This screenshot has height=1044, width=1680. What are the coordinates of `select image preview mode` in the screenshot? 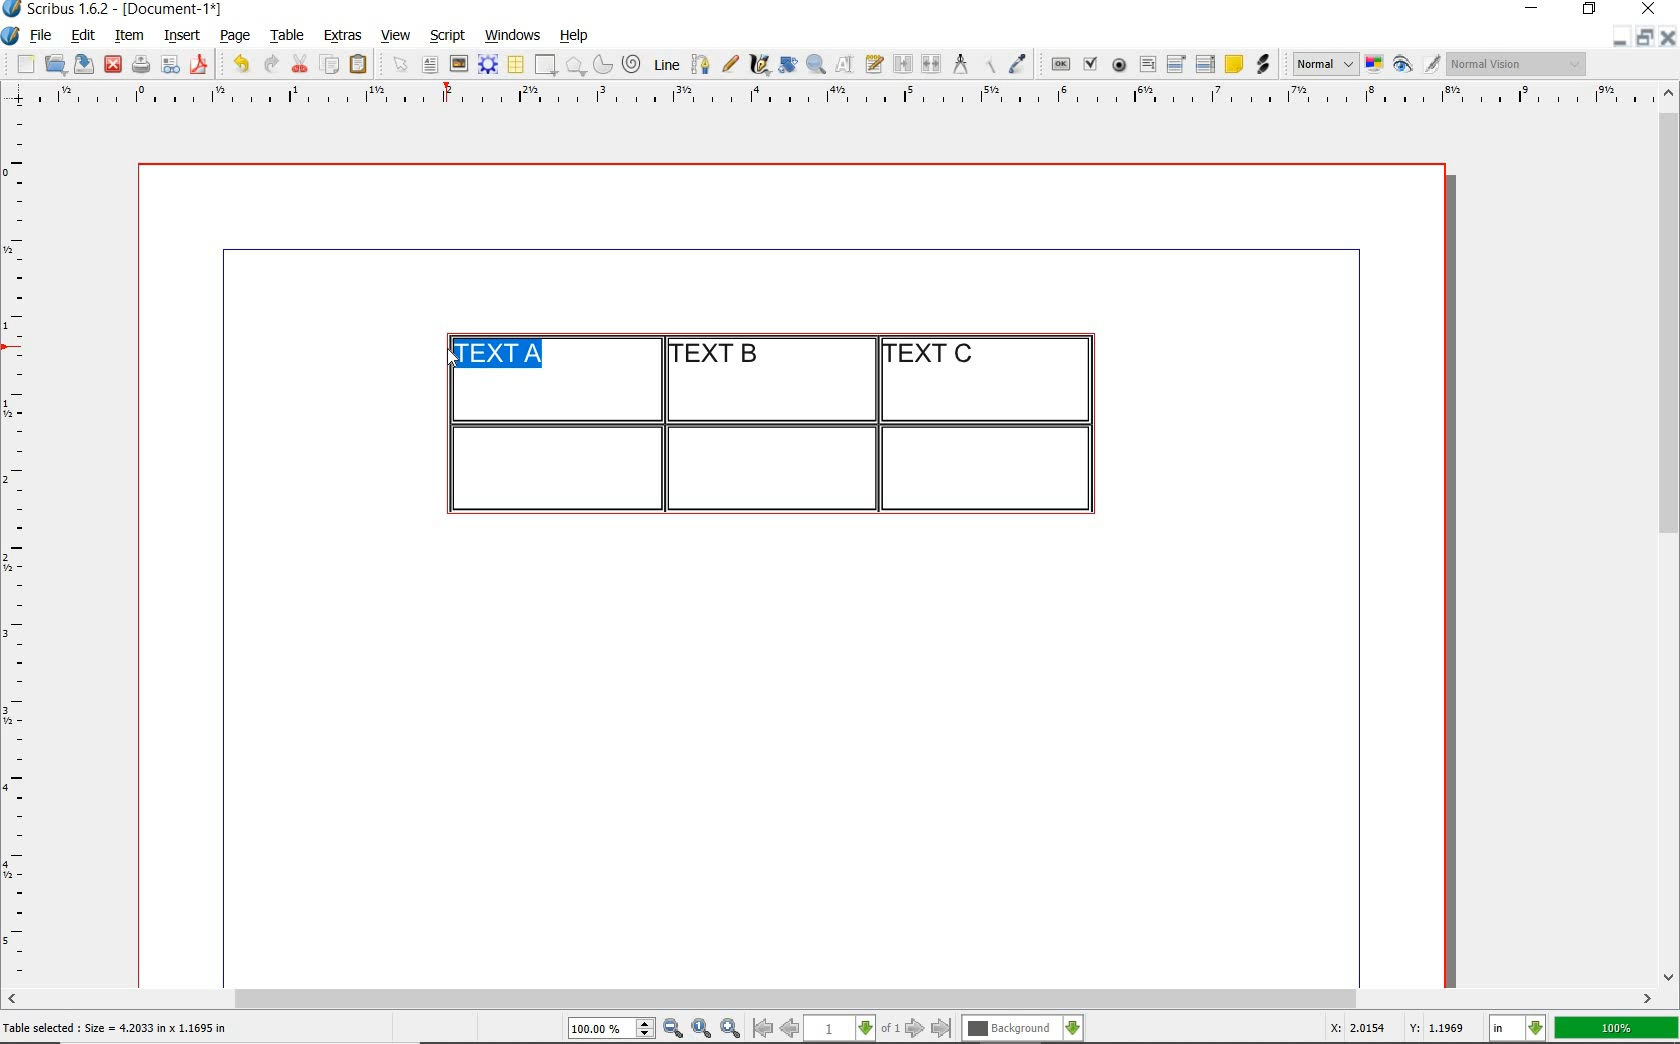 It's located at (1324, 65).